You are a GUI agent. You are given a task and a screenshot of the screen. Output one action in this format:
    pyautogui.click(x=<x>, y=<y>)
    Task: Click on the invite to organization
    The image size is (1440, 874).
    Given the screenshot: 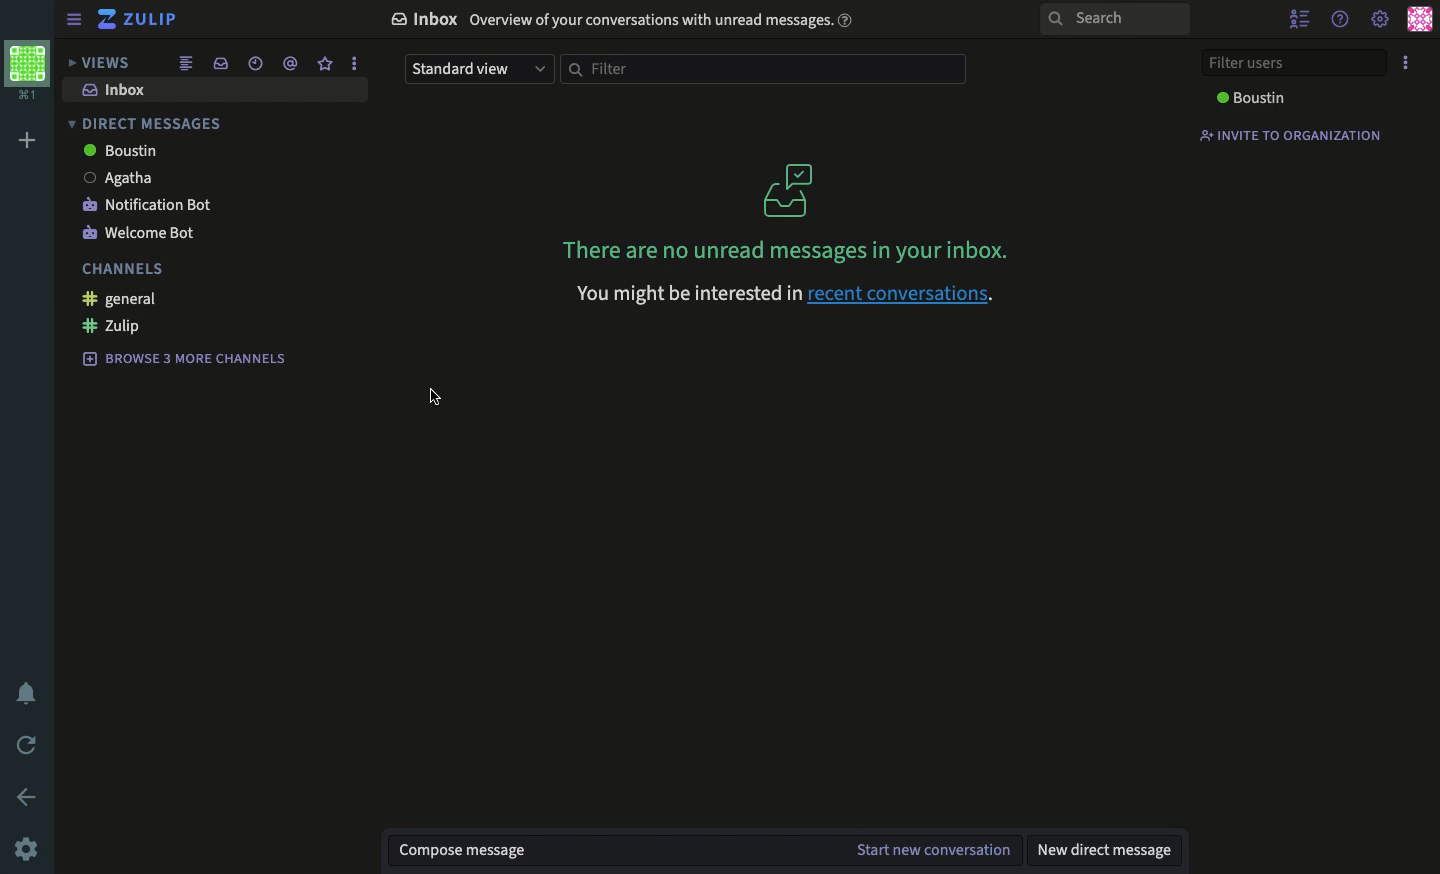 What is the action you would take?
    pyautogui.click(x=1289, y=136)
    